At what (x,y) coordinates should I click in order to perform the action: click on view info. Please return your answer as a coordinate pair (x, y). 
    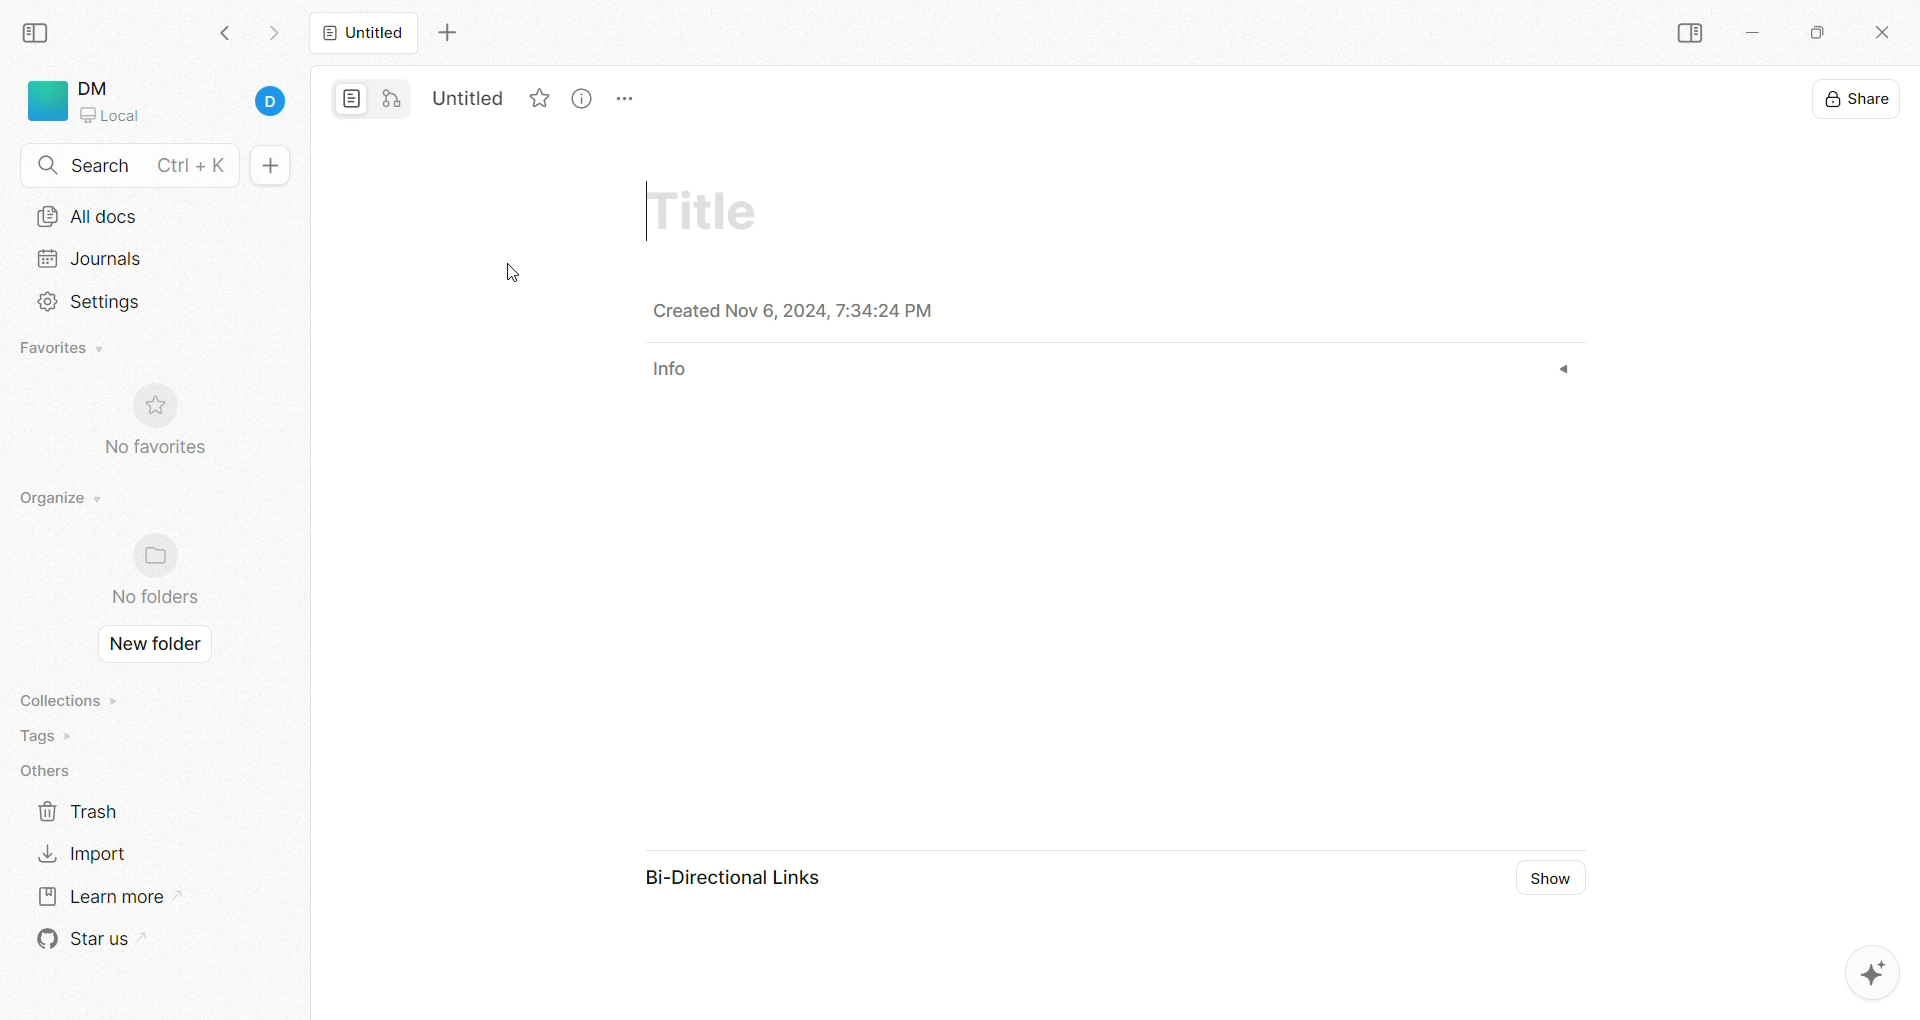
    Looking at the image, I should click on (585, 98).